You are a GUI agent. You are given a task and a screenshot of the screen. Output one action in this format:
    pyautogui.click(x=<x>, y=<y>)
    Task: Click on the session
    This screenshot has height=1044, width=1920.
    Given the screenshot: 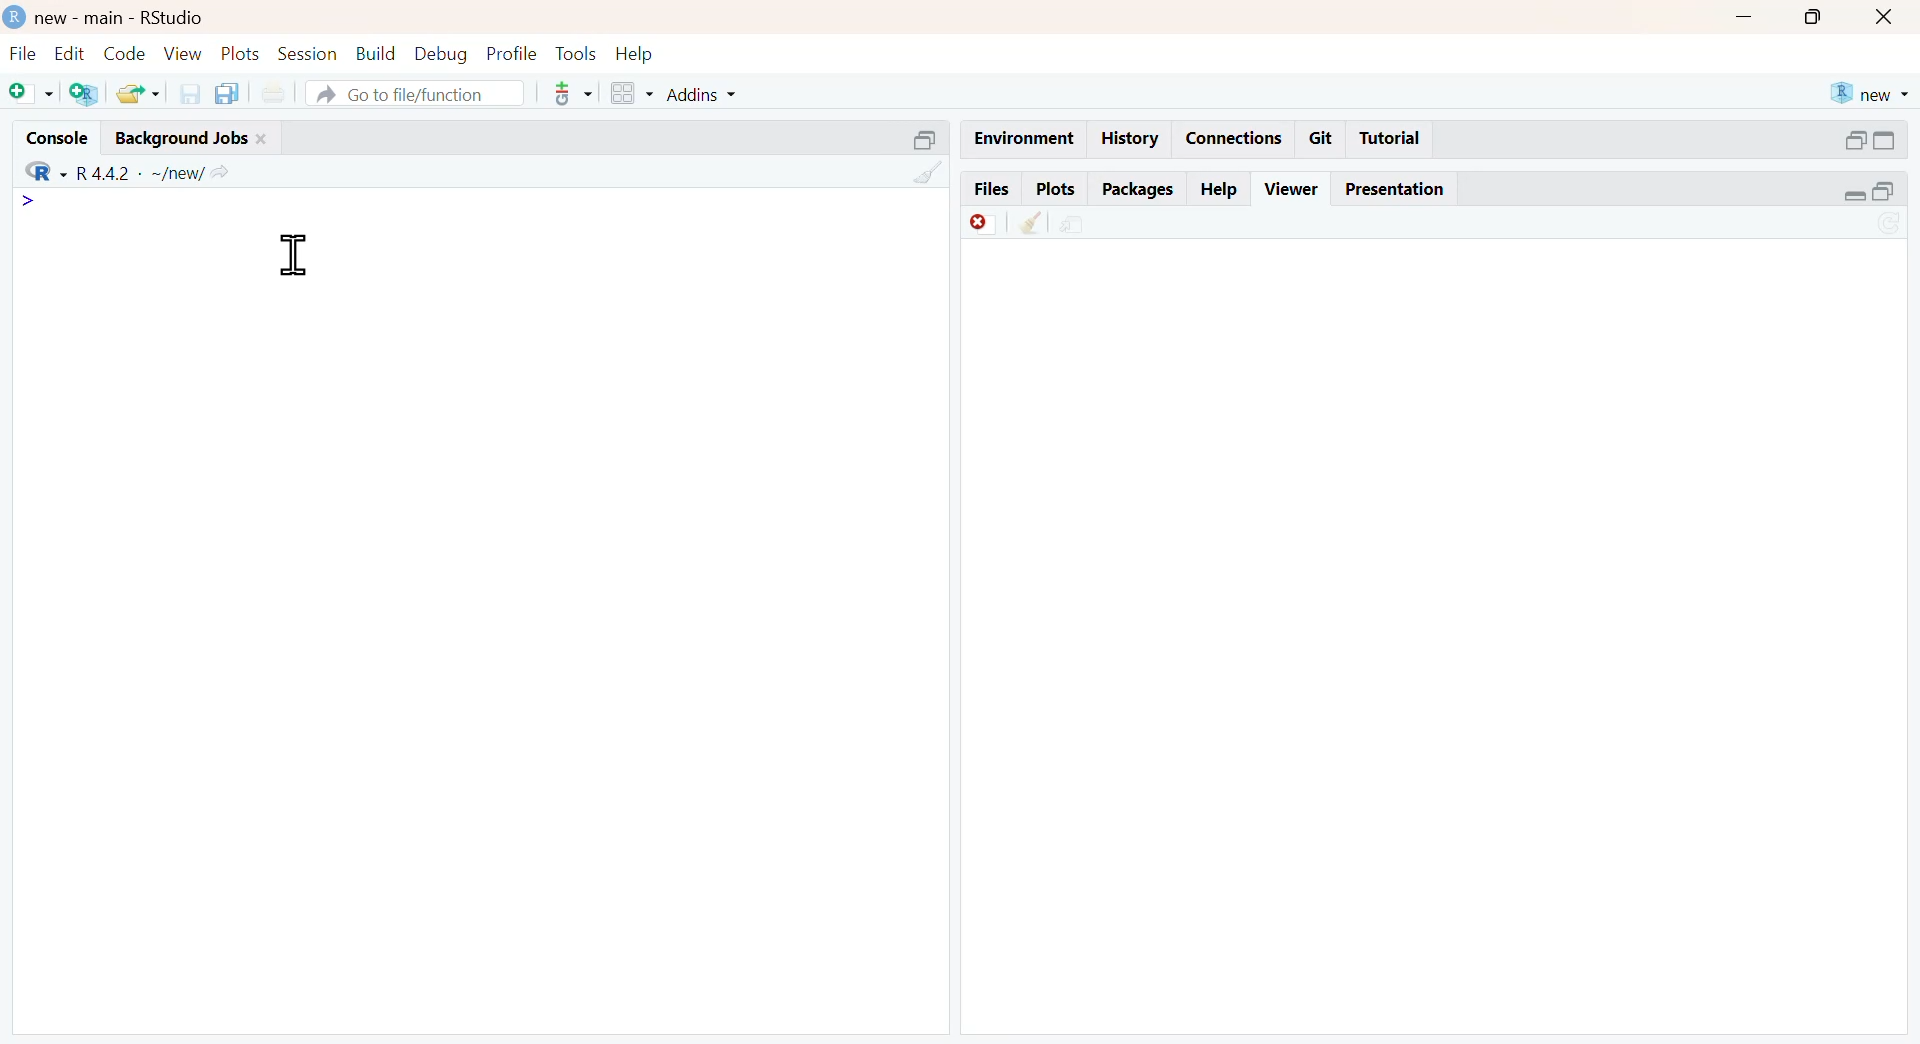 What is the action you would take?
    pyautogui.click(x=309, y=54)
    